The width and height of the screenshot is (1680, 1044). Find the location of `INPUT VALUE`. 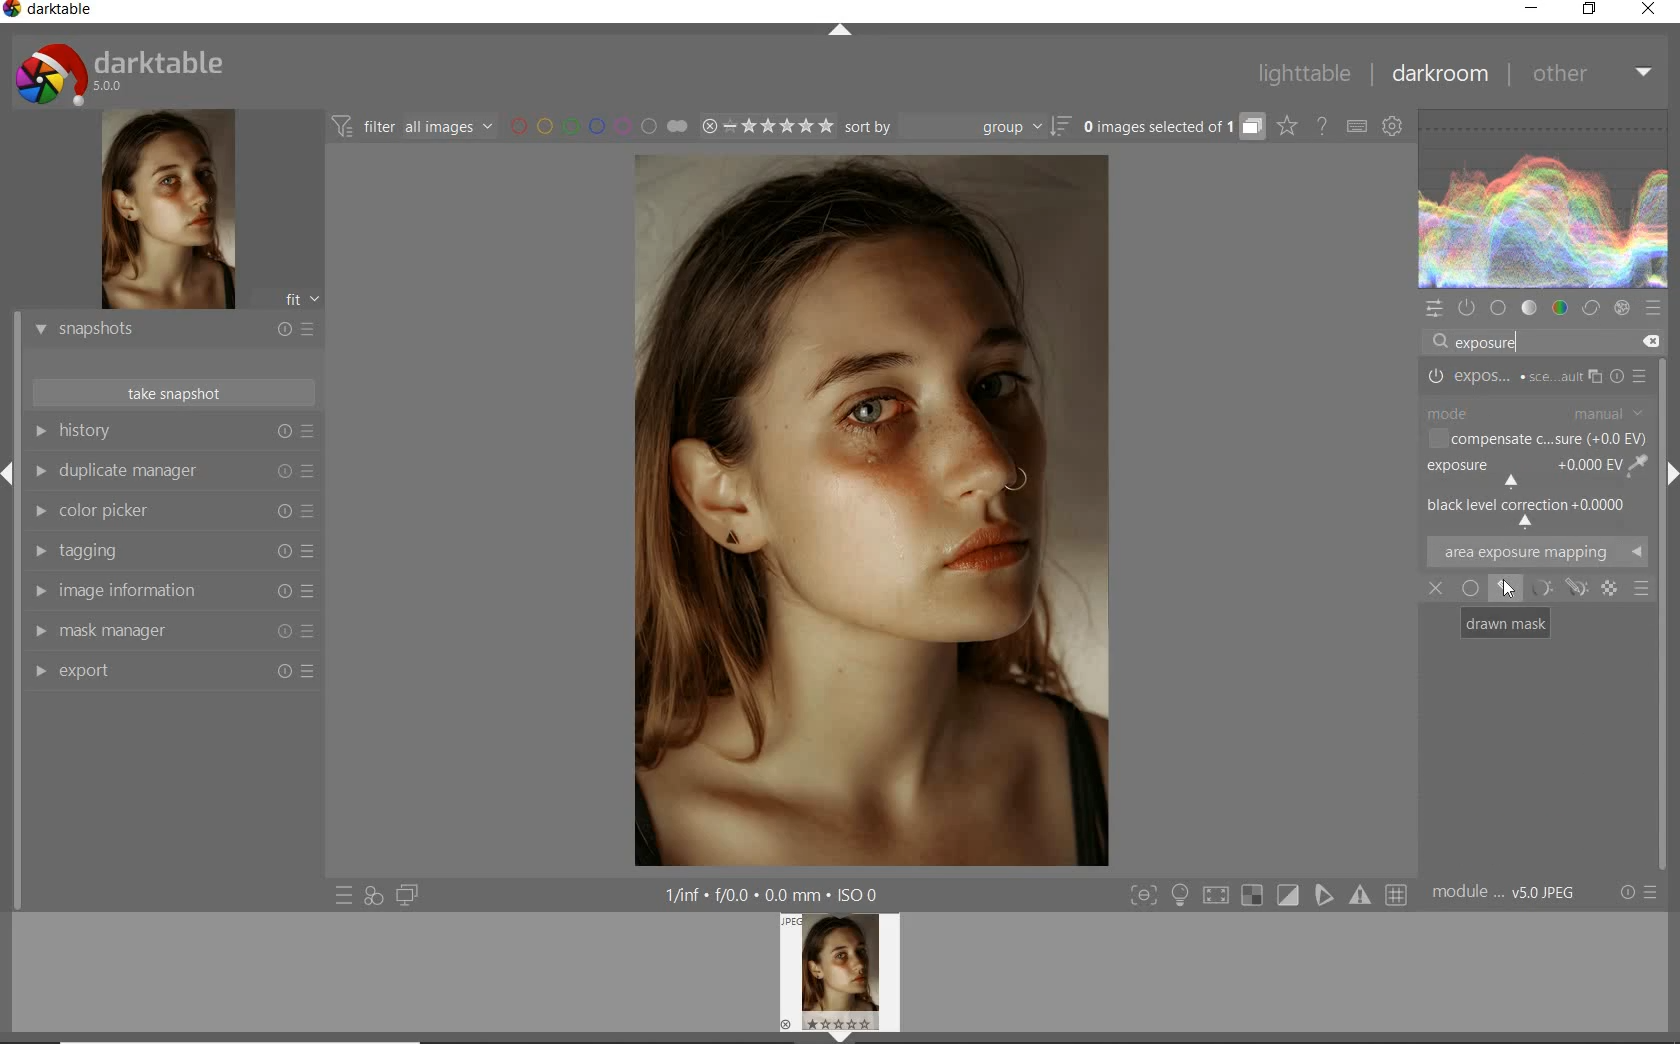

INPUT VALUE is located at coordinates (1496, 342).